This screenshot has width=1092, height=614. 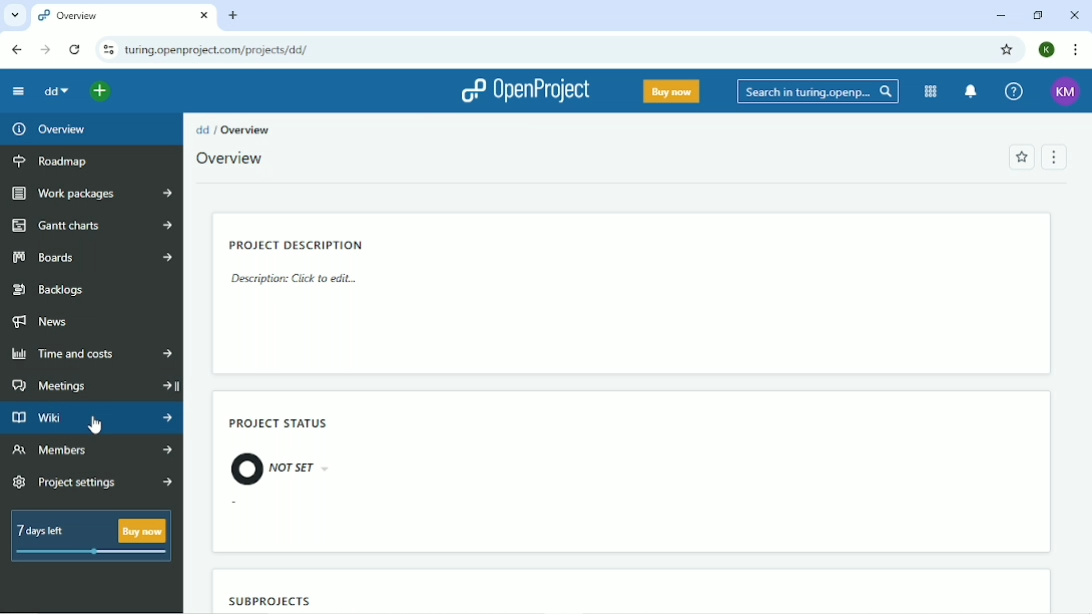 I want to click on Current tab, so click(x=124, y=15).